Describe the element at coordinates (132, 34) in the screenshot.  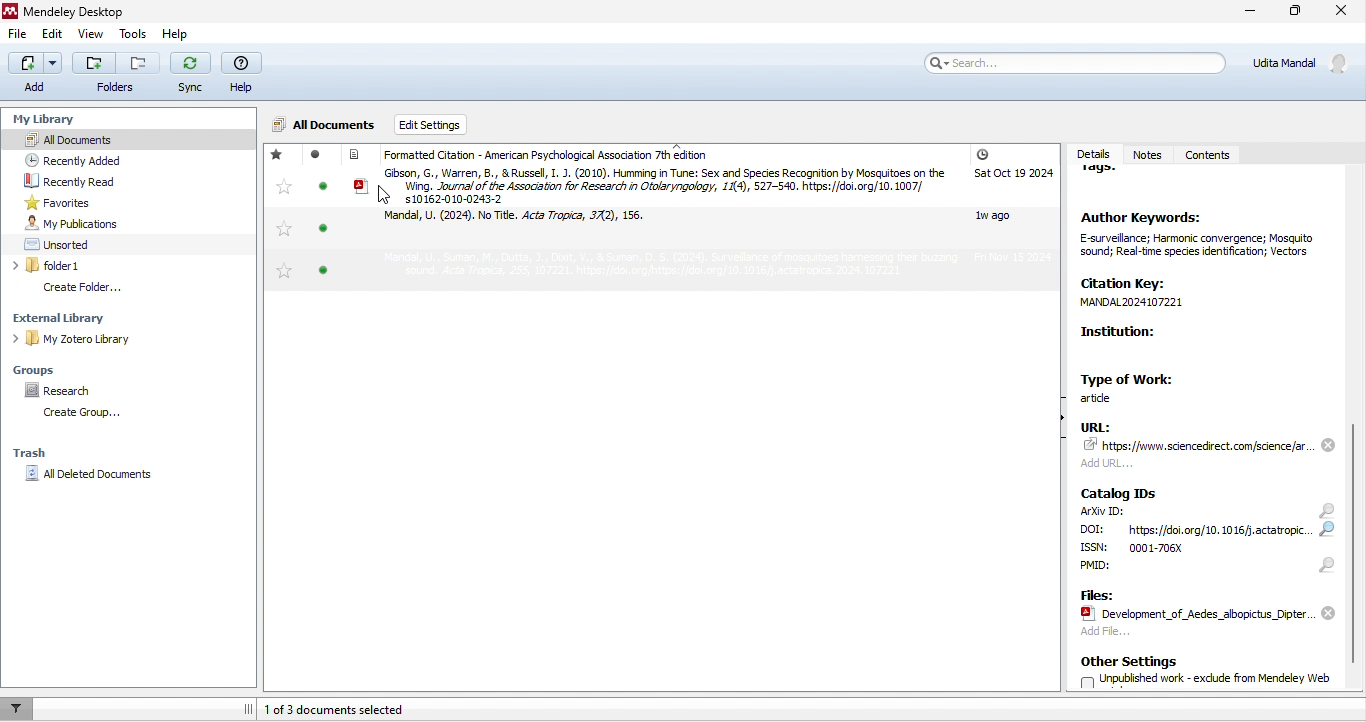
I see `tools` at that location.